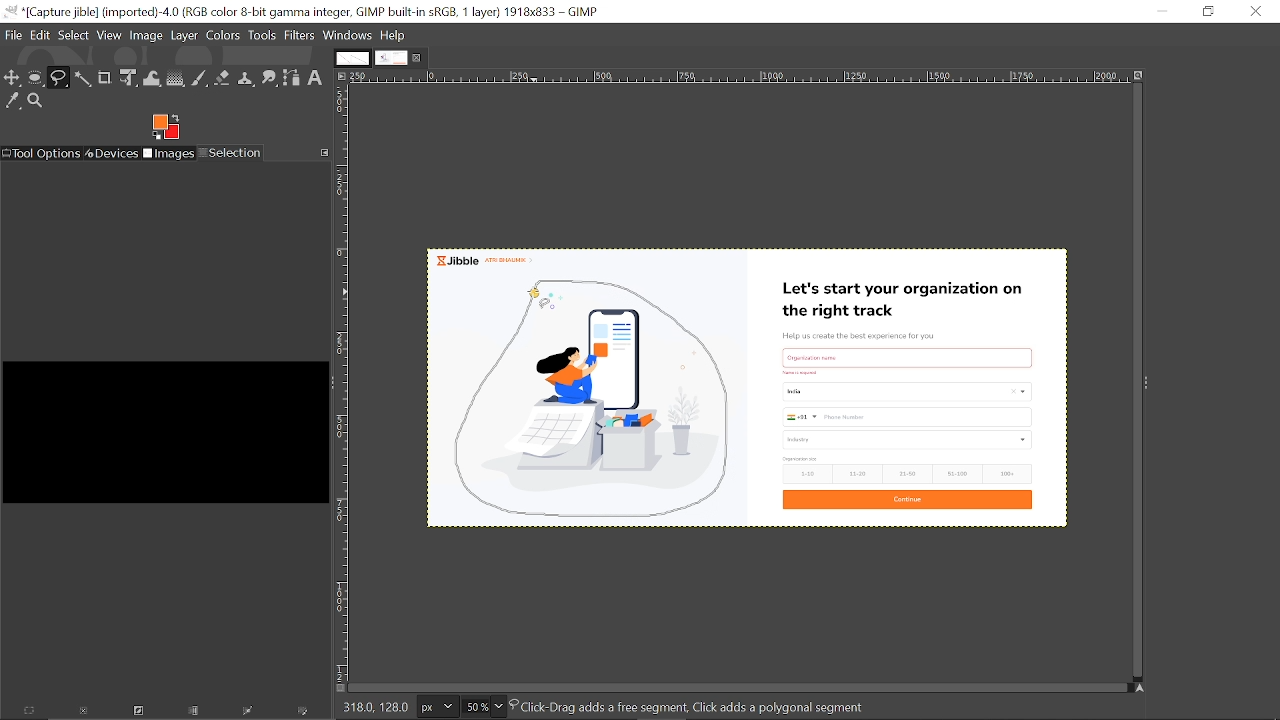  What do you see at coordinates (536, 300) in the screenshot?
I see `Cursor` at bounding box center [536, 300].